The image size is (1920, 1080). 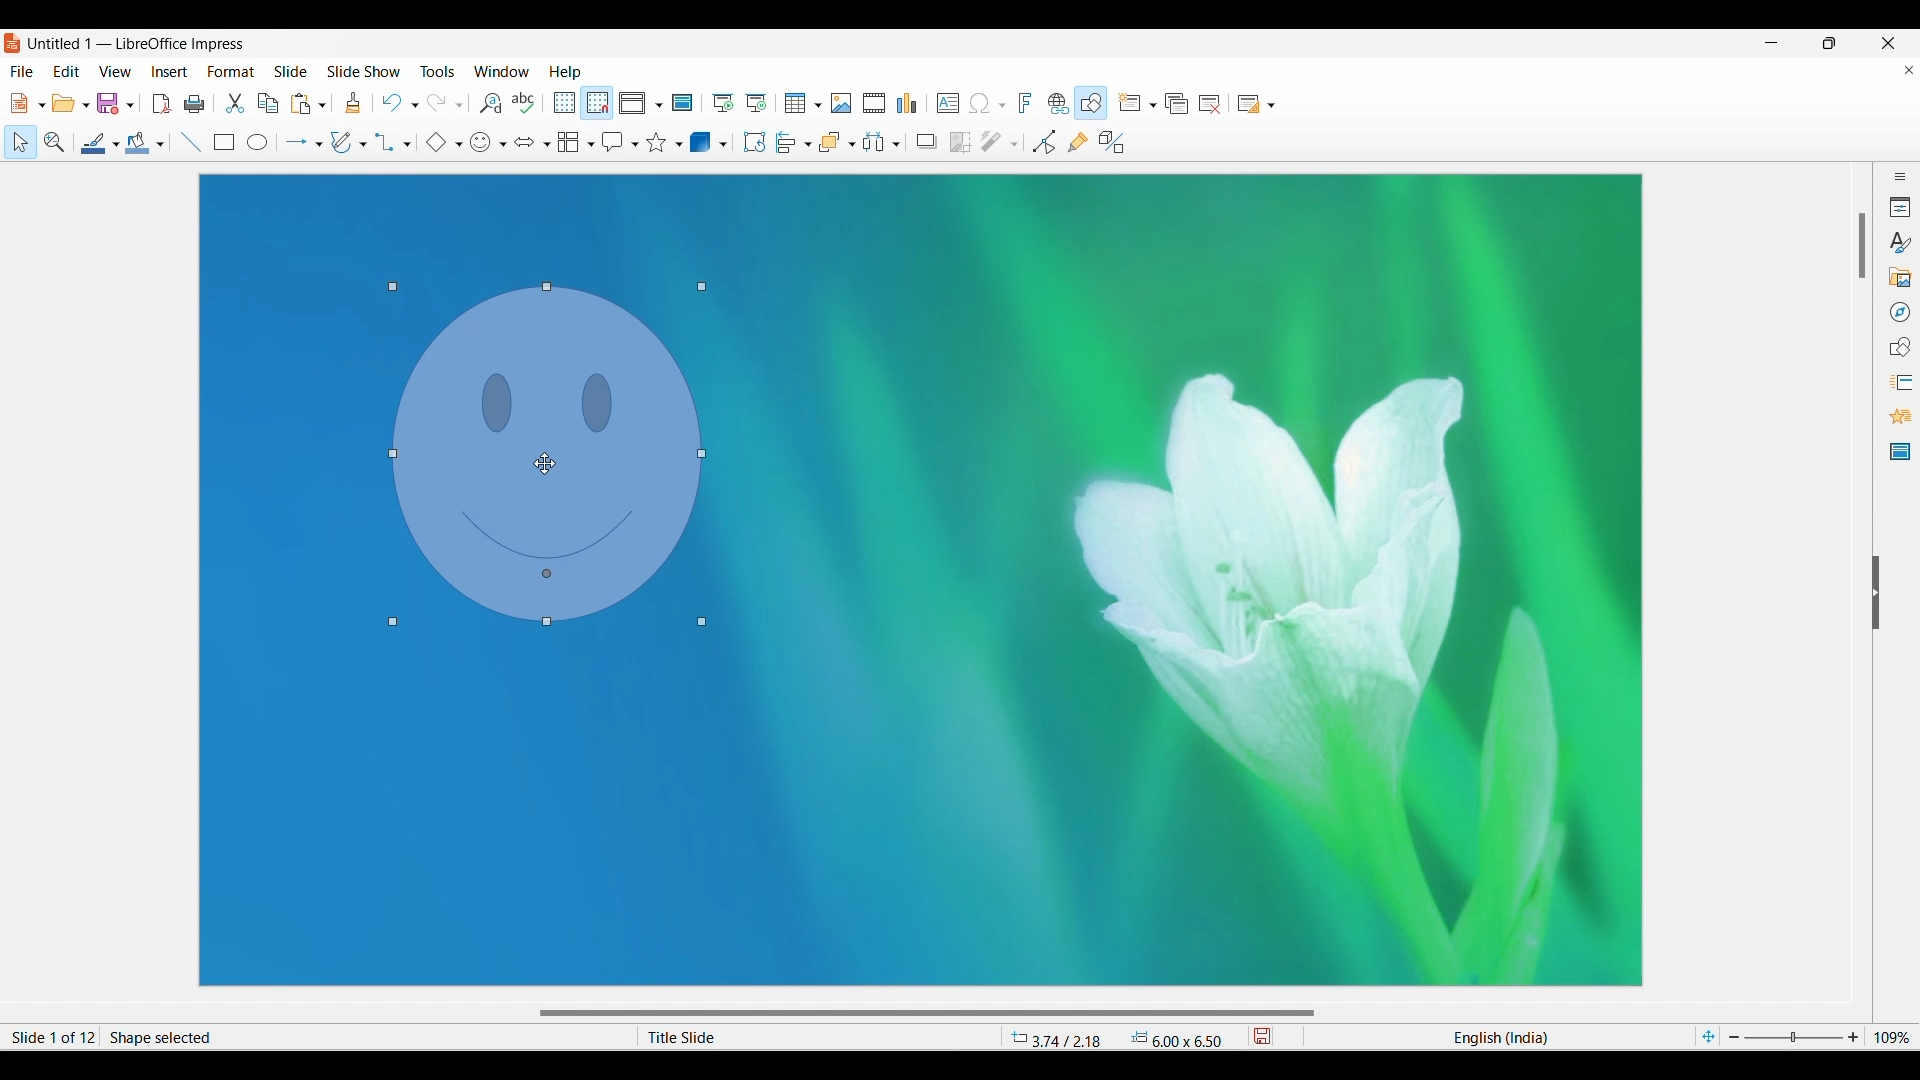 What do you see at coordinates (1014, 145) in the screenshot?
I see `Filter options` at bounding box center [1014, 145].